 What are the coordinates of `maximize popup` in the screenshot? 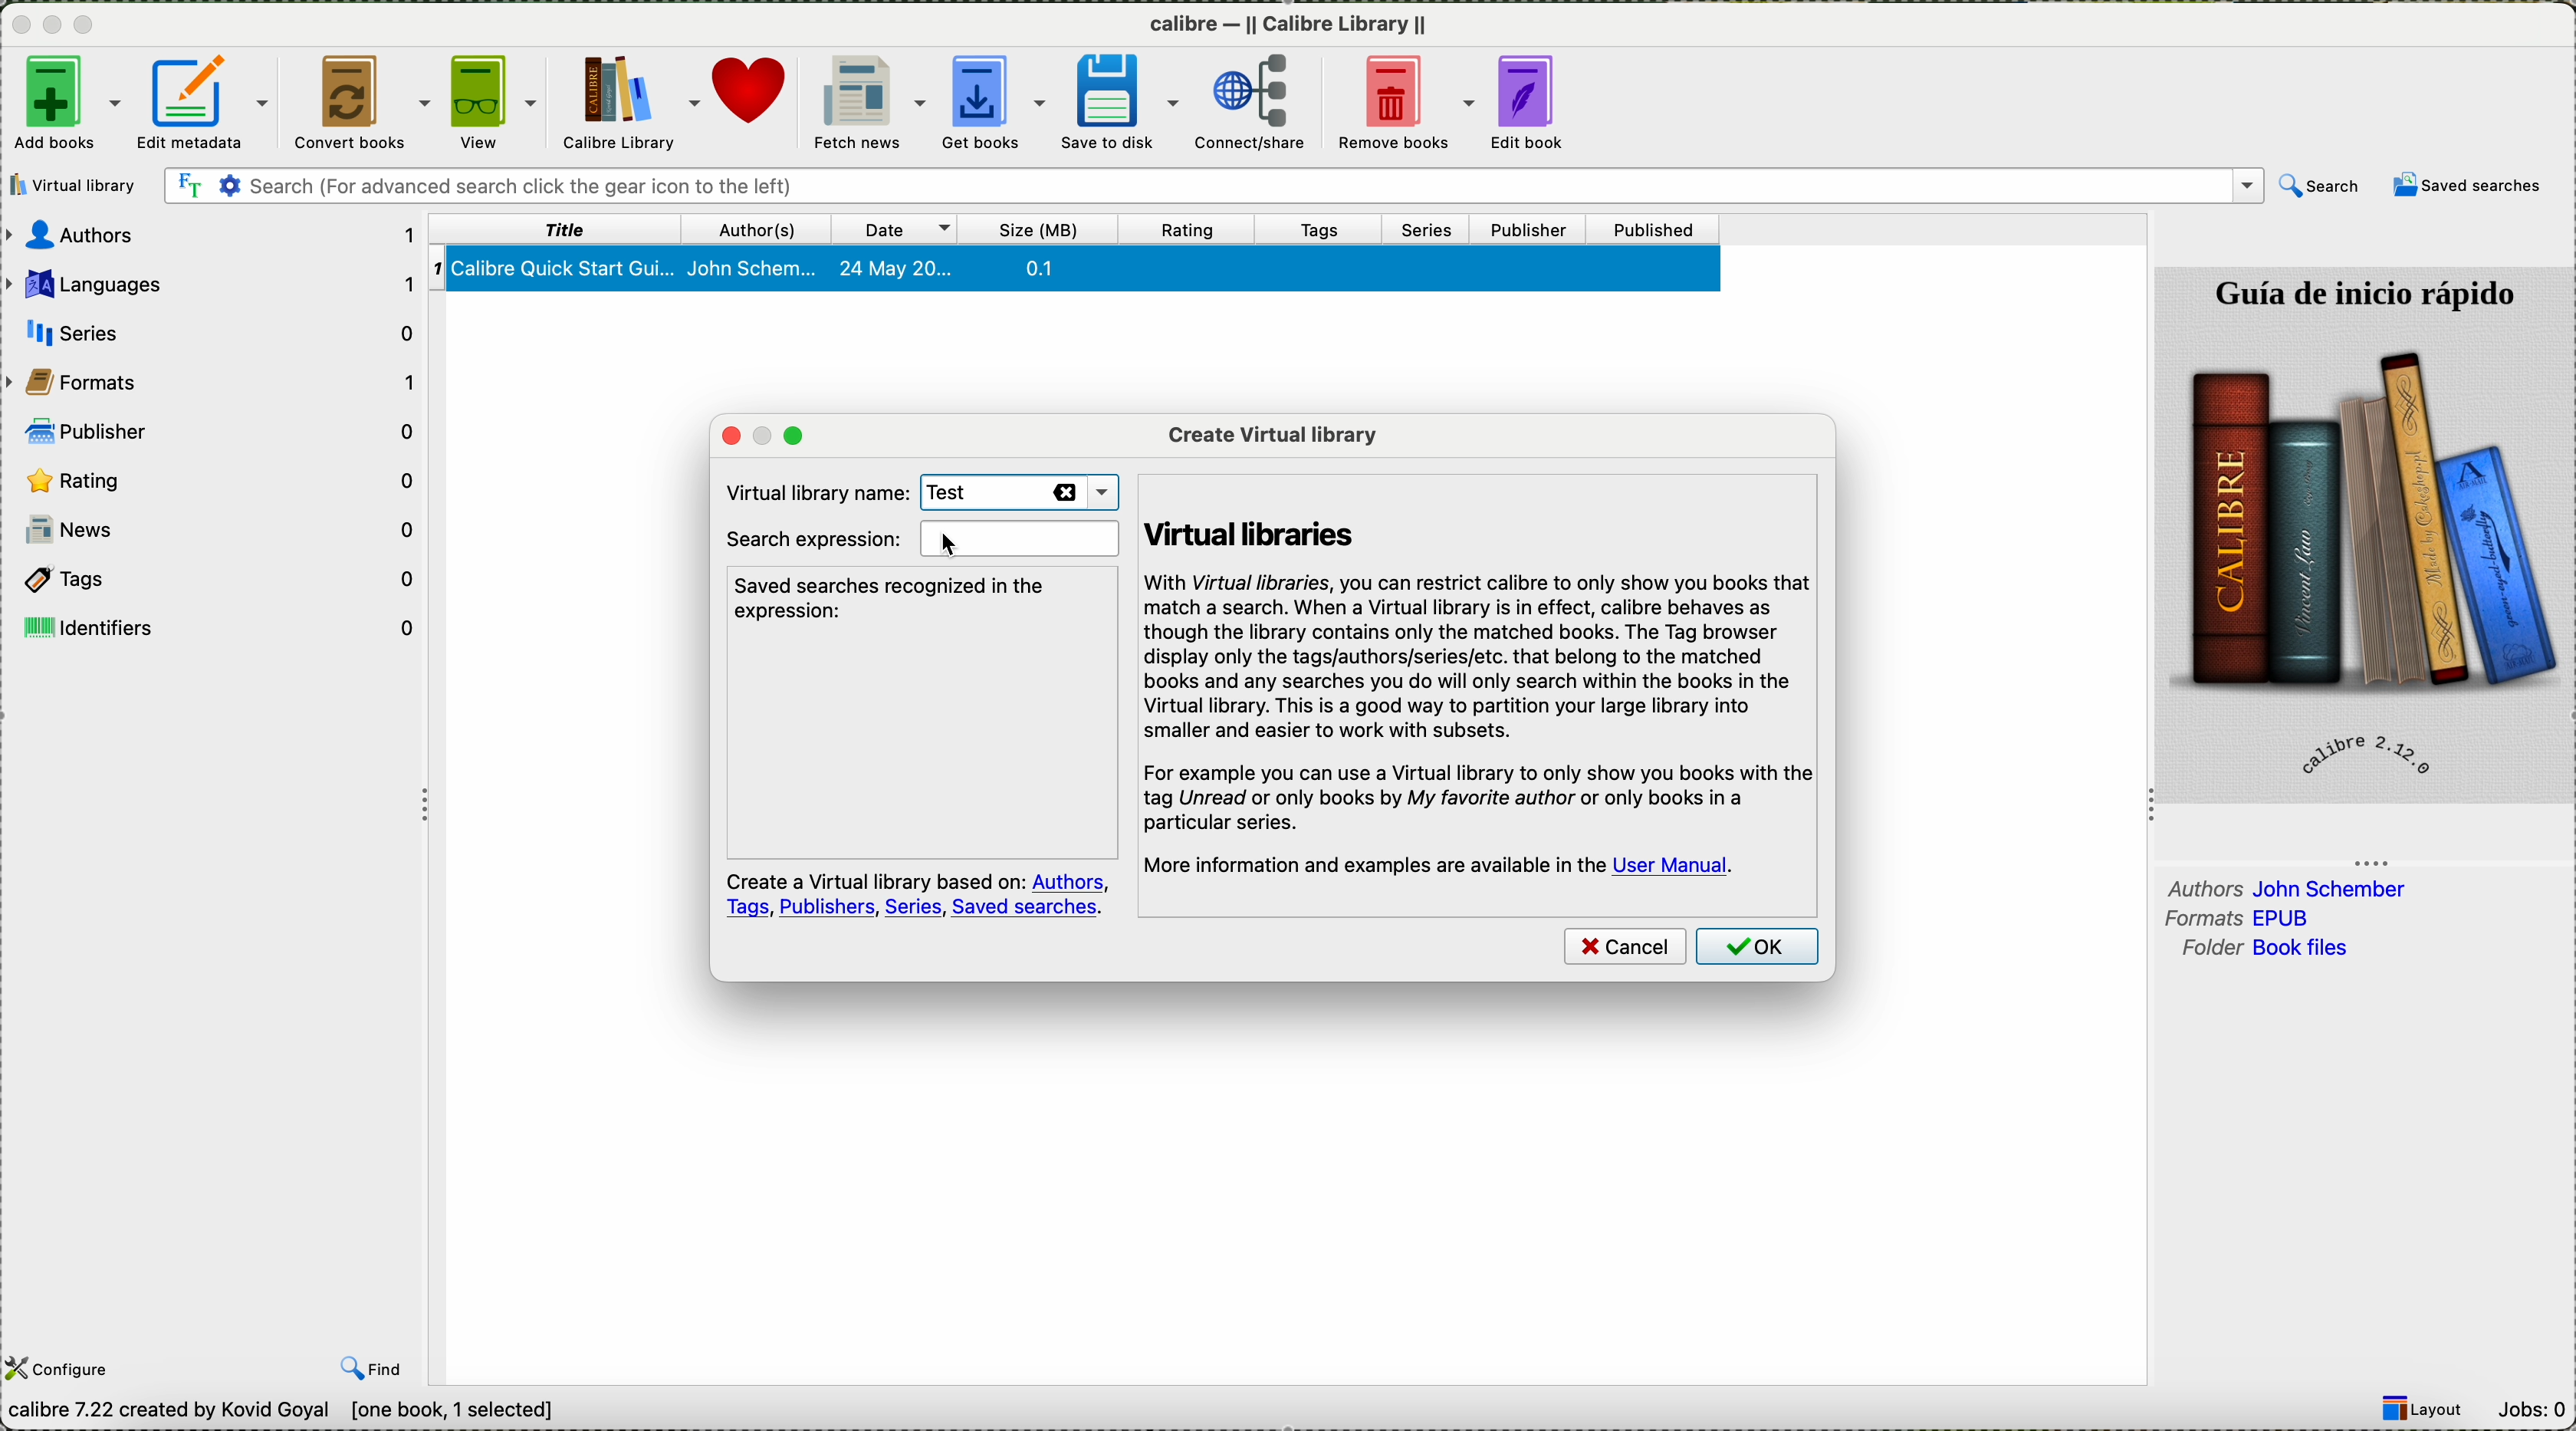 It's located at (803, 435).